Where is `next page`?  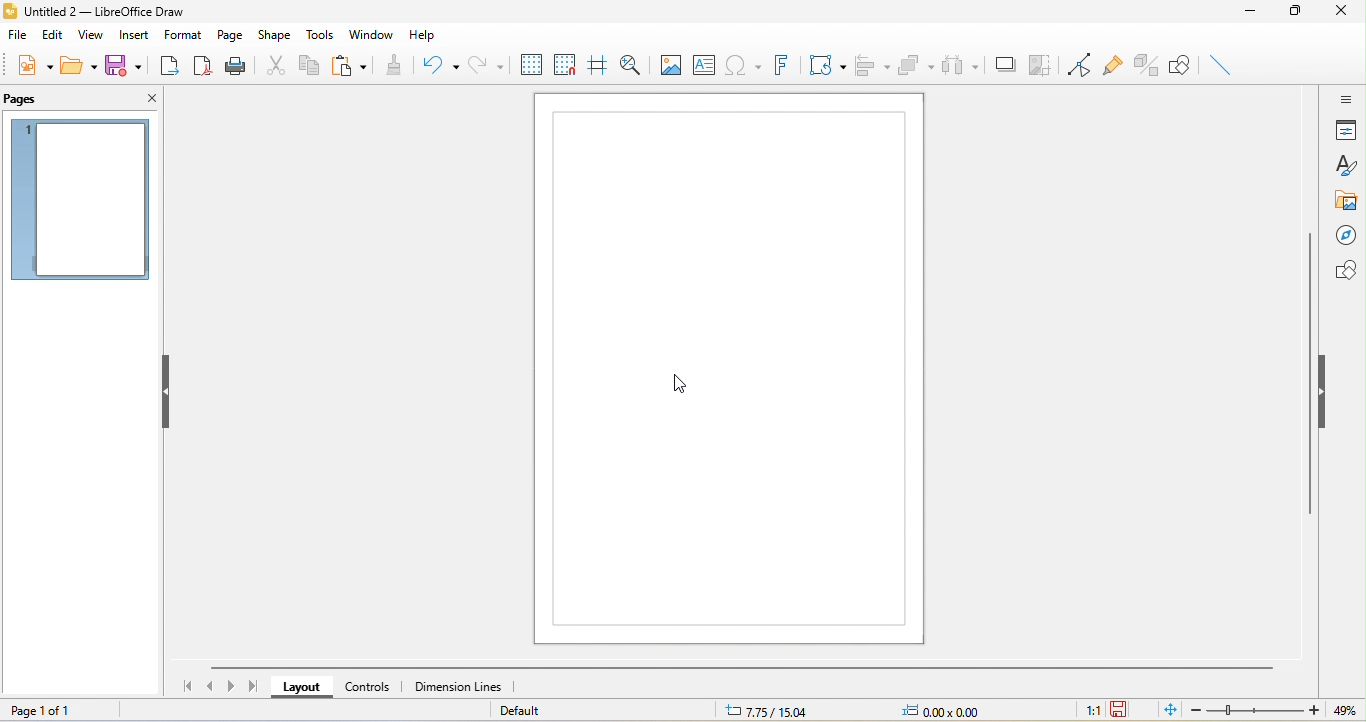 next page is located at coordinates (231, 686).